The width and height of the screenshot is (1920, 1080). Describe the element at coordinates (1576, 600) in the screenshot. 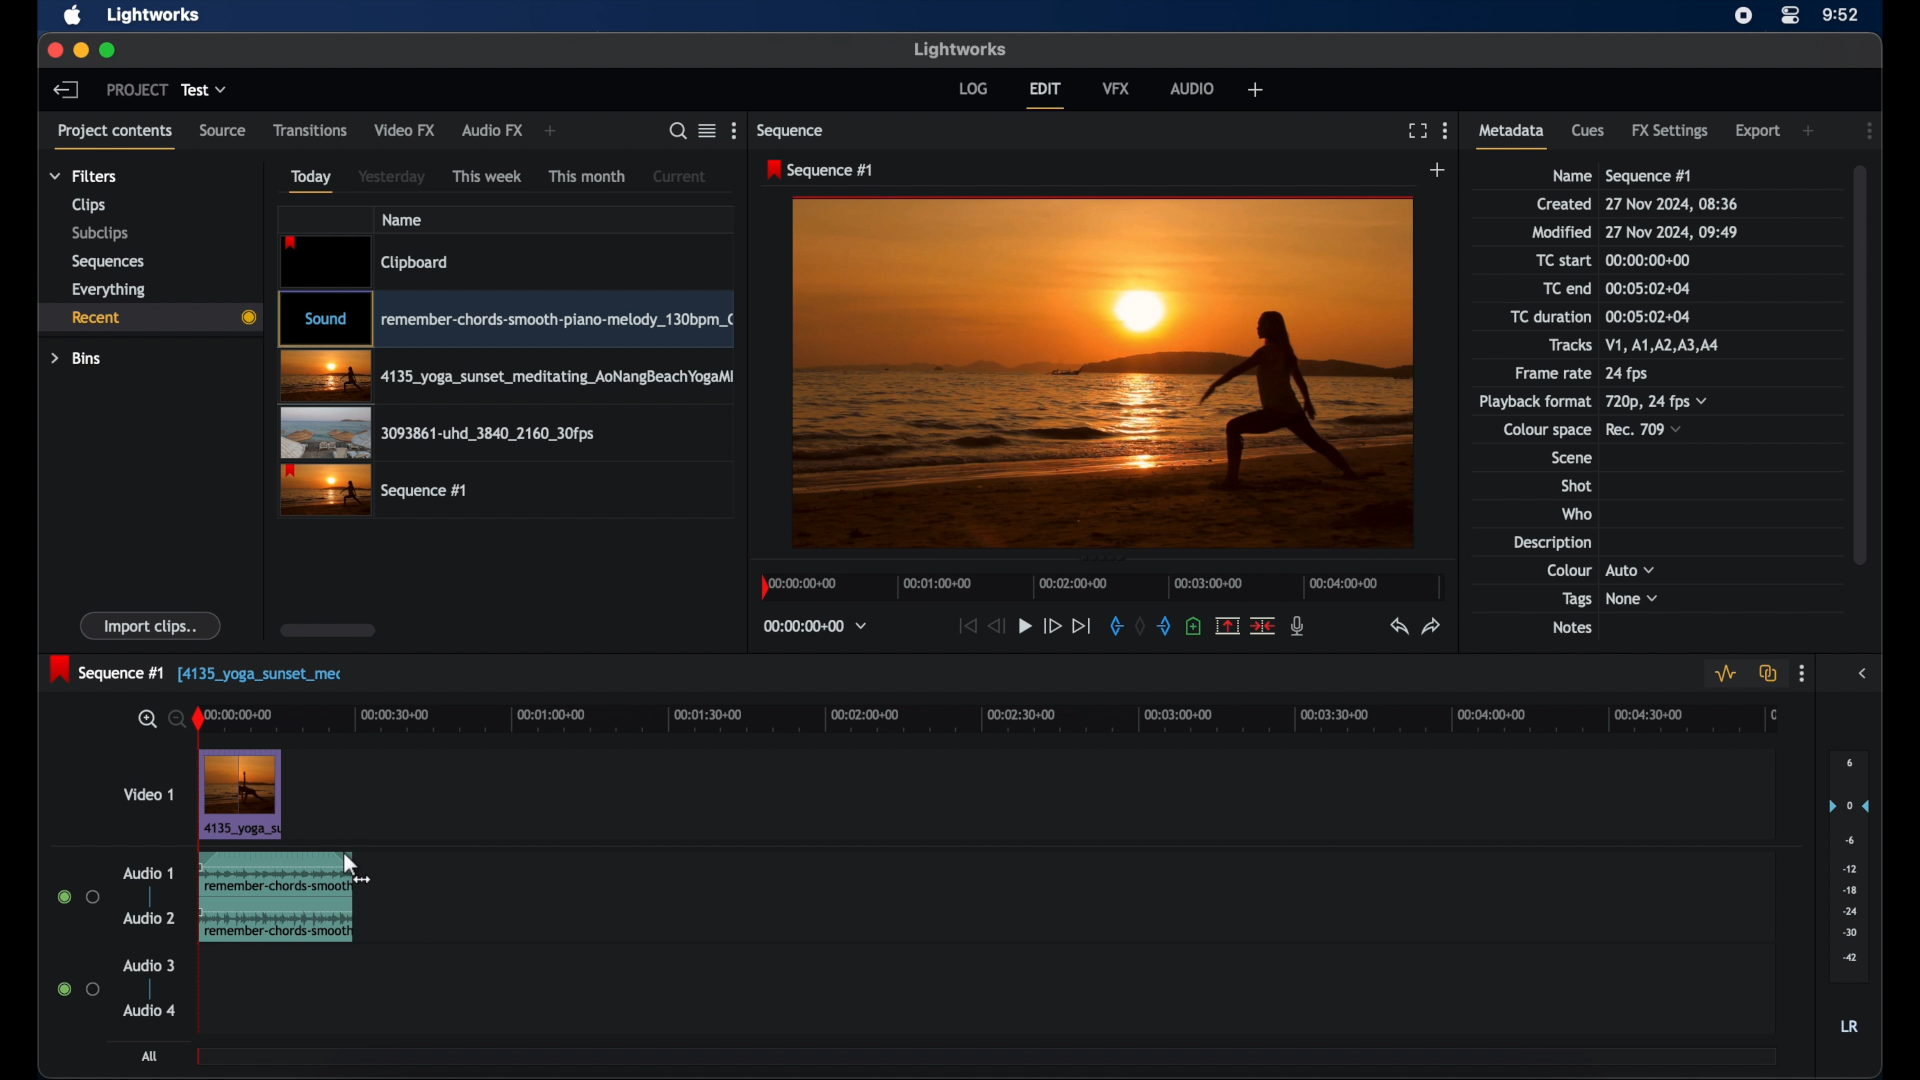

I see `tags` at that location.